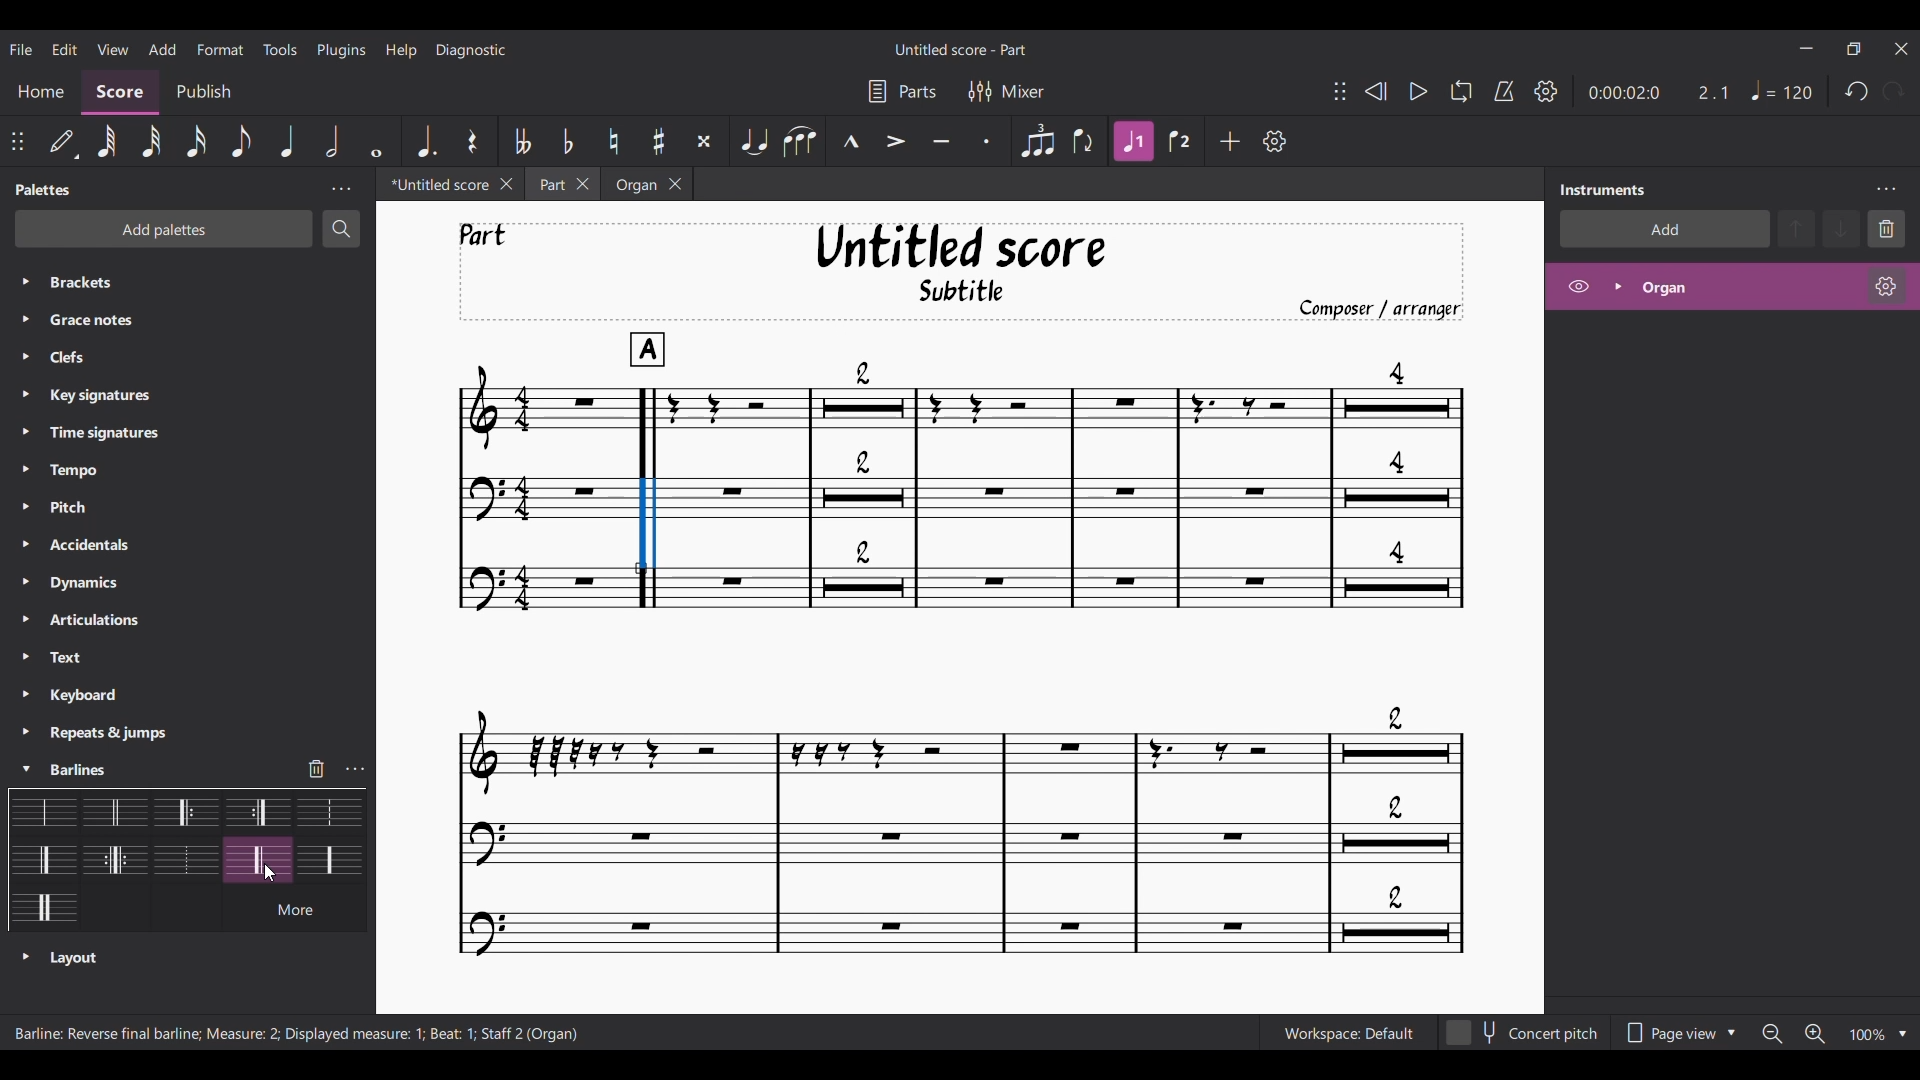 This screenshot has height=1080, width=1920. What do you see at coordinates (961, 272) in the screenshot?
I see `Title, sub-title, and composer name` at bounding box center [961, 272].